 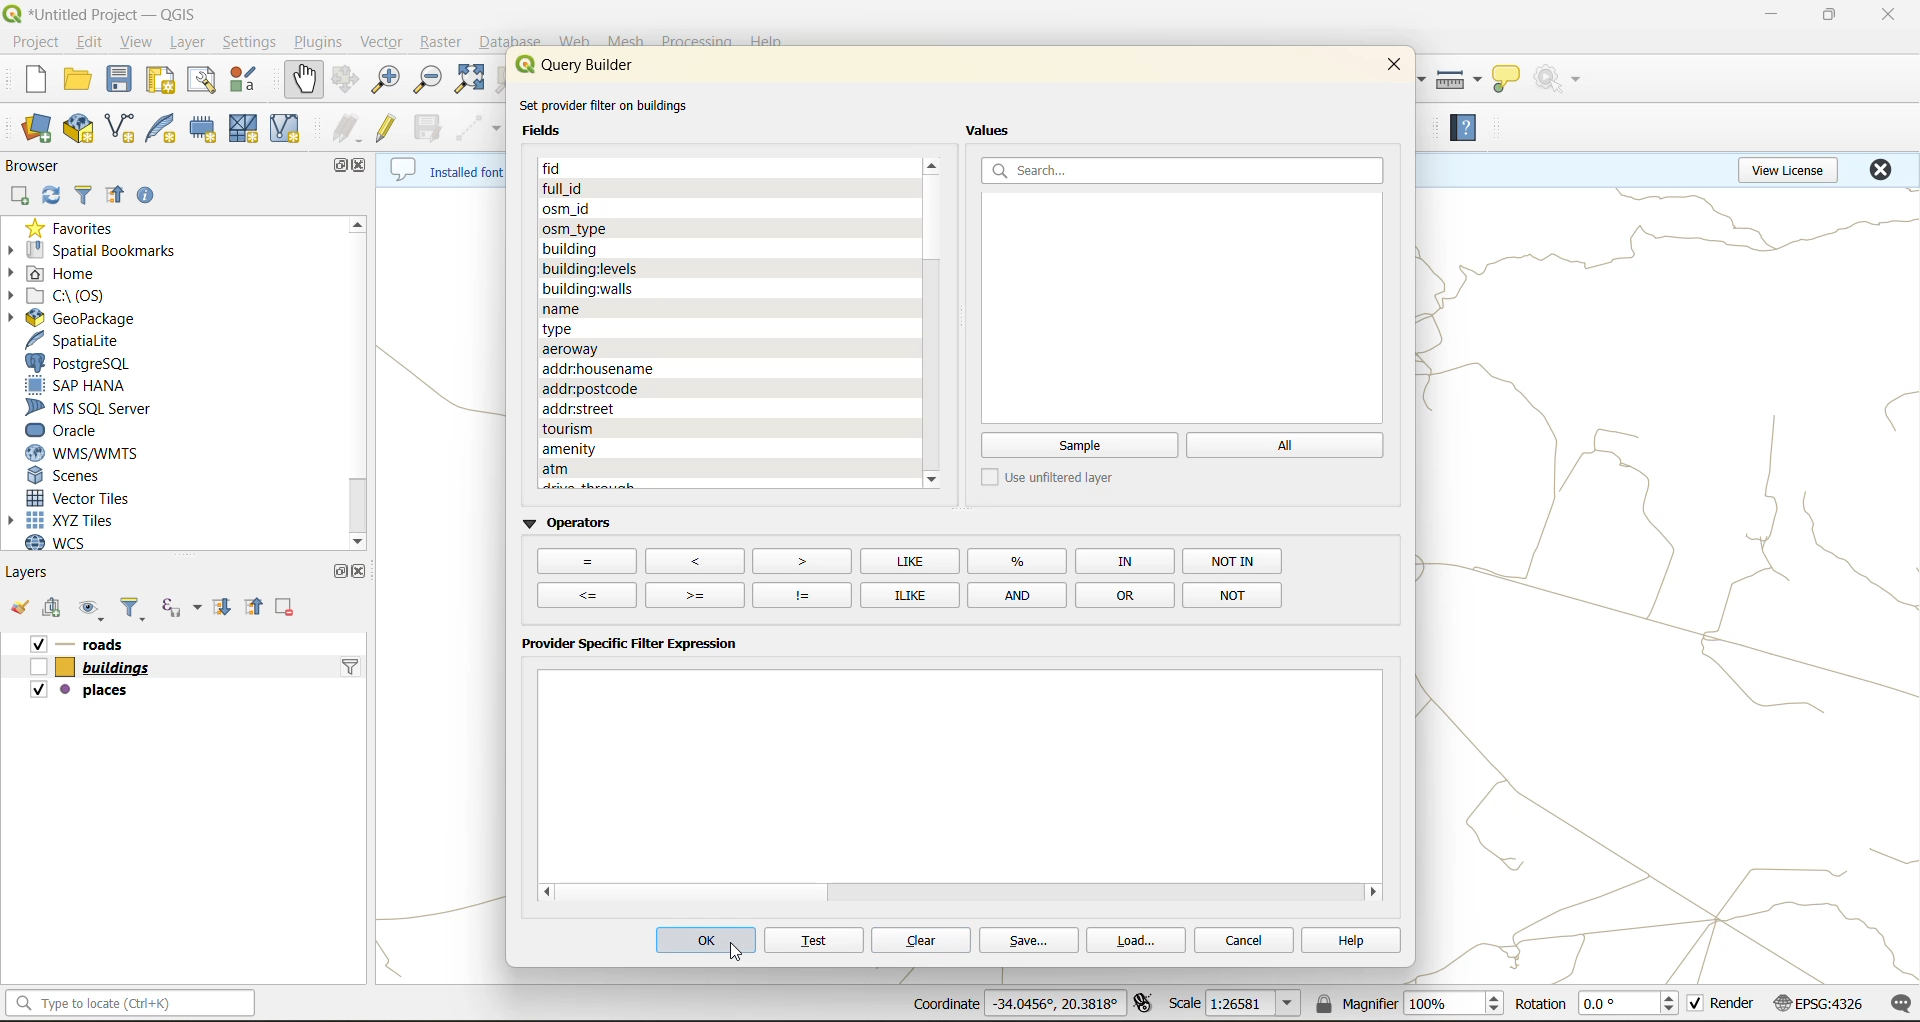 What do you see at coordinates (1768, 18) in the screenshot?
I see `minimize` at bounding box center [1768, 18].